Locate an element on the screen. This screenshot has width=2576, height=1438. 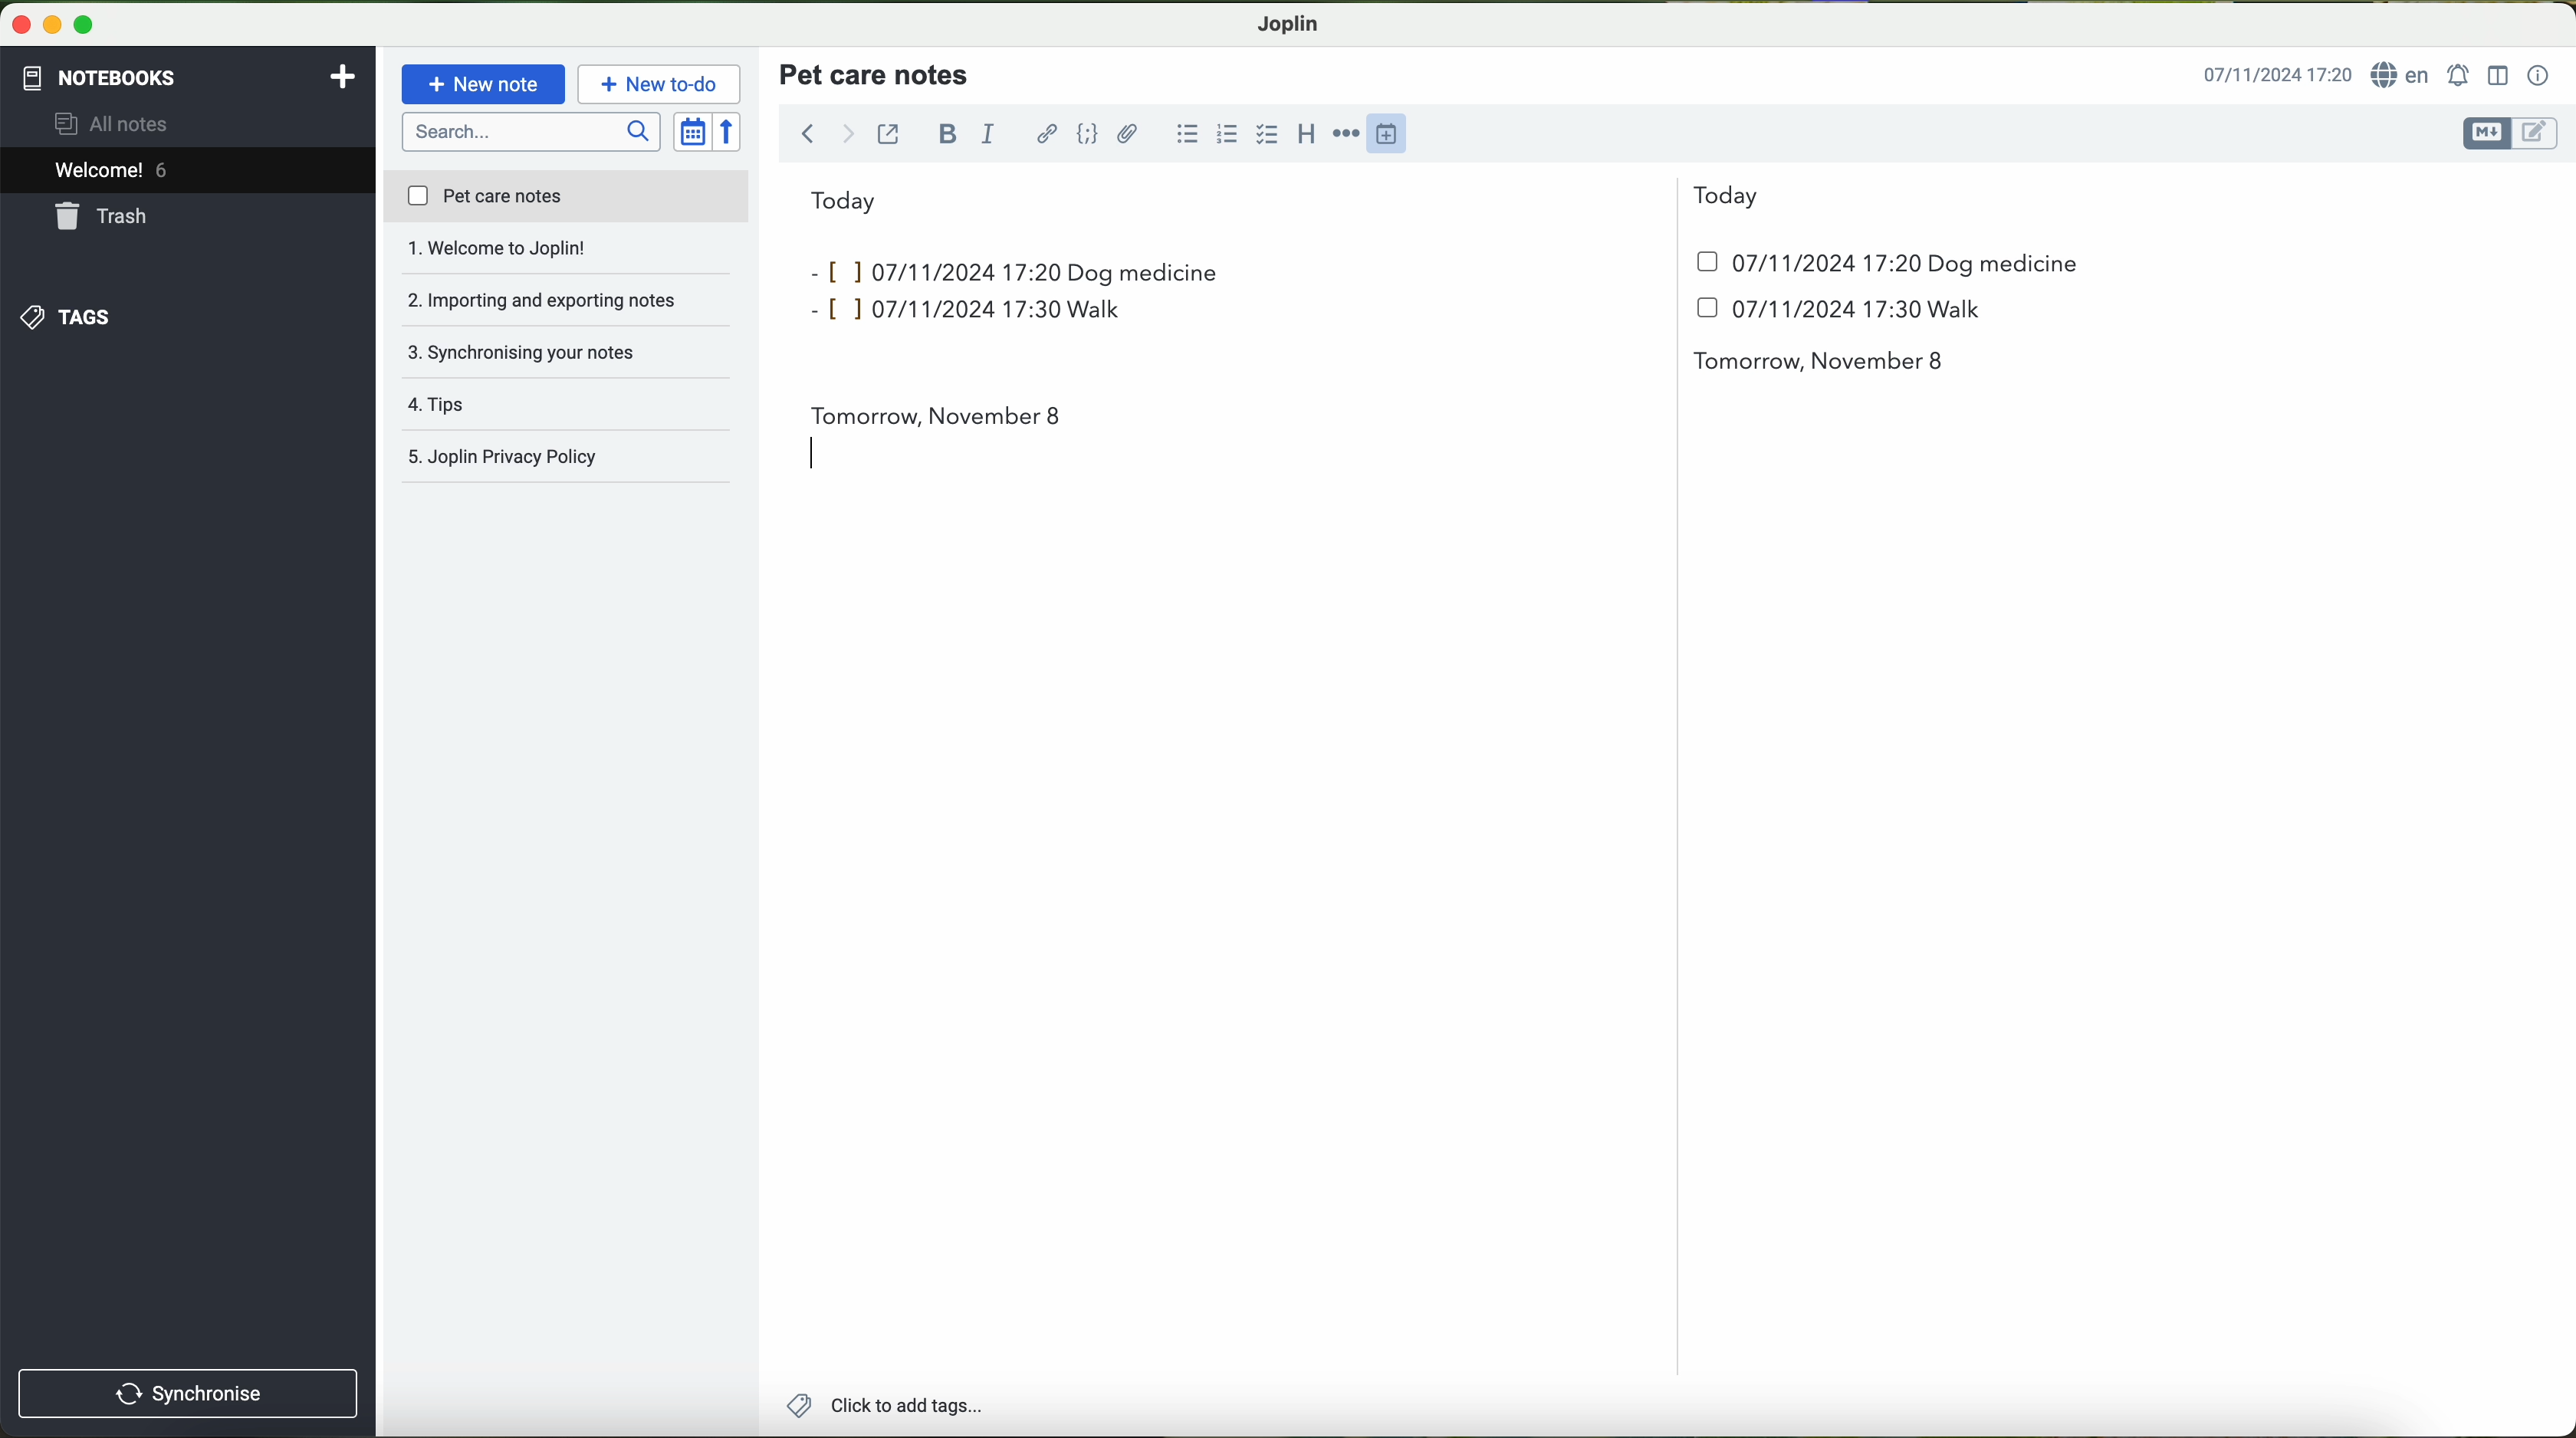
code is located at coordinates (1087, 133).